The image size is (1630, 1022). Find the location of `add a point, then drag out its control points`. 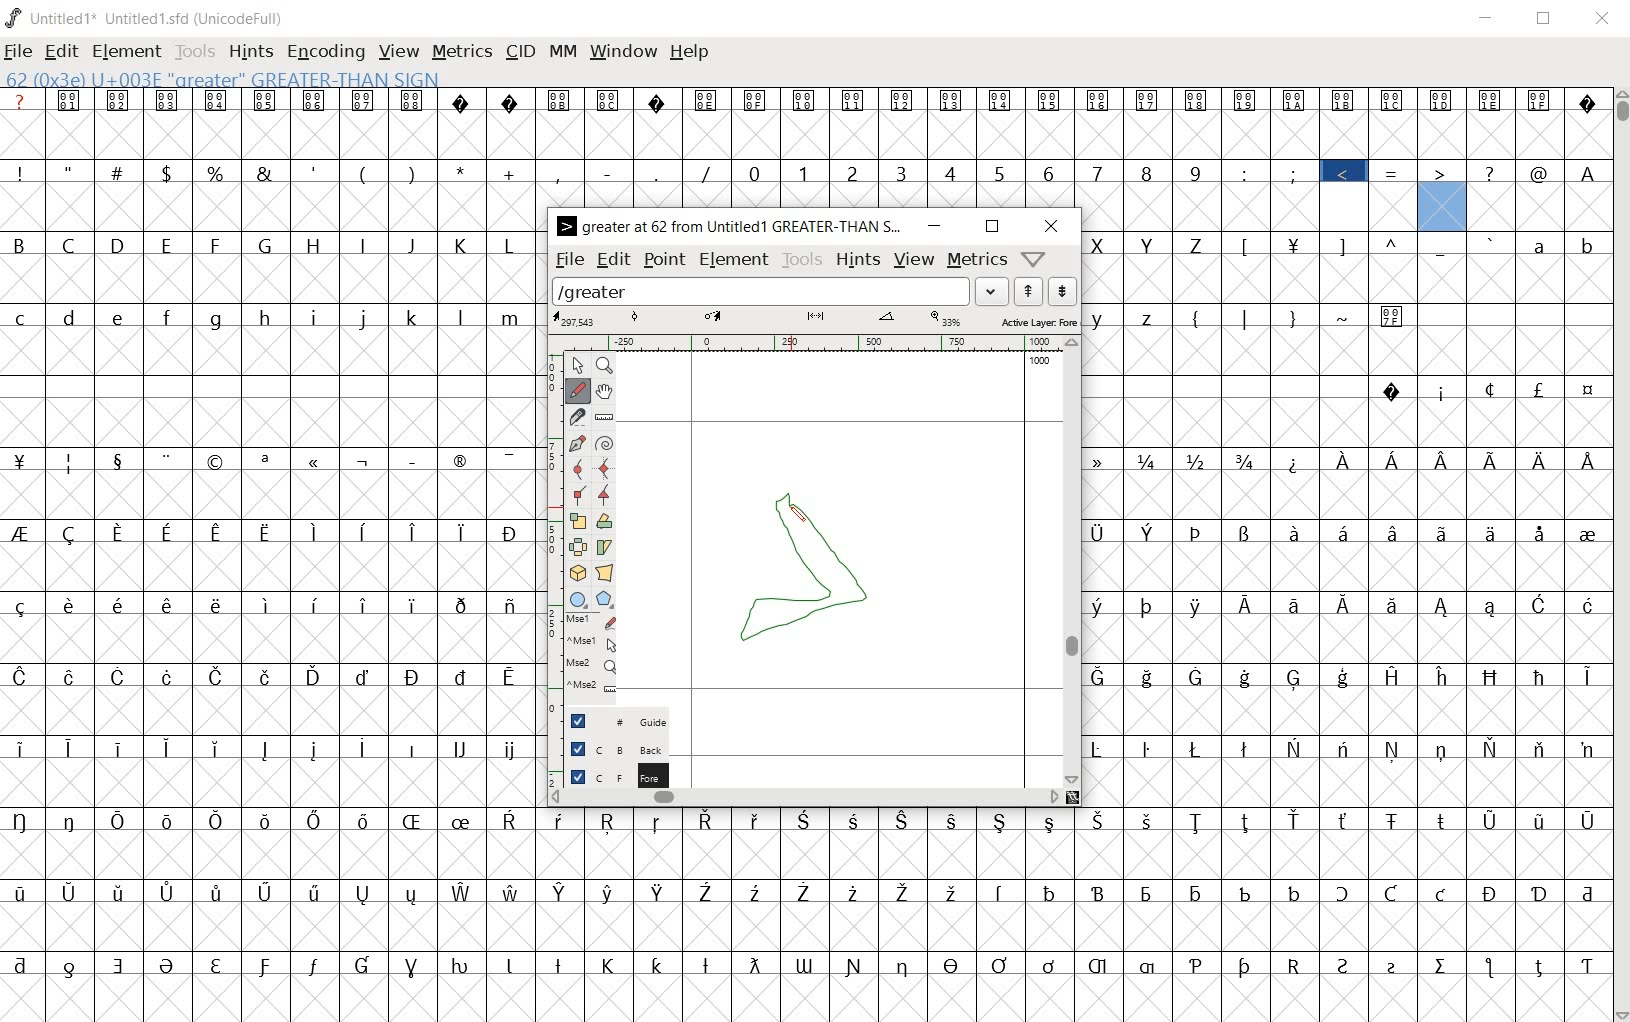

add a point, then drag out its control points is located at coordinates (576, 441).